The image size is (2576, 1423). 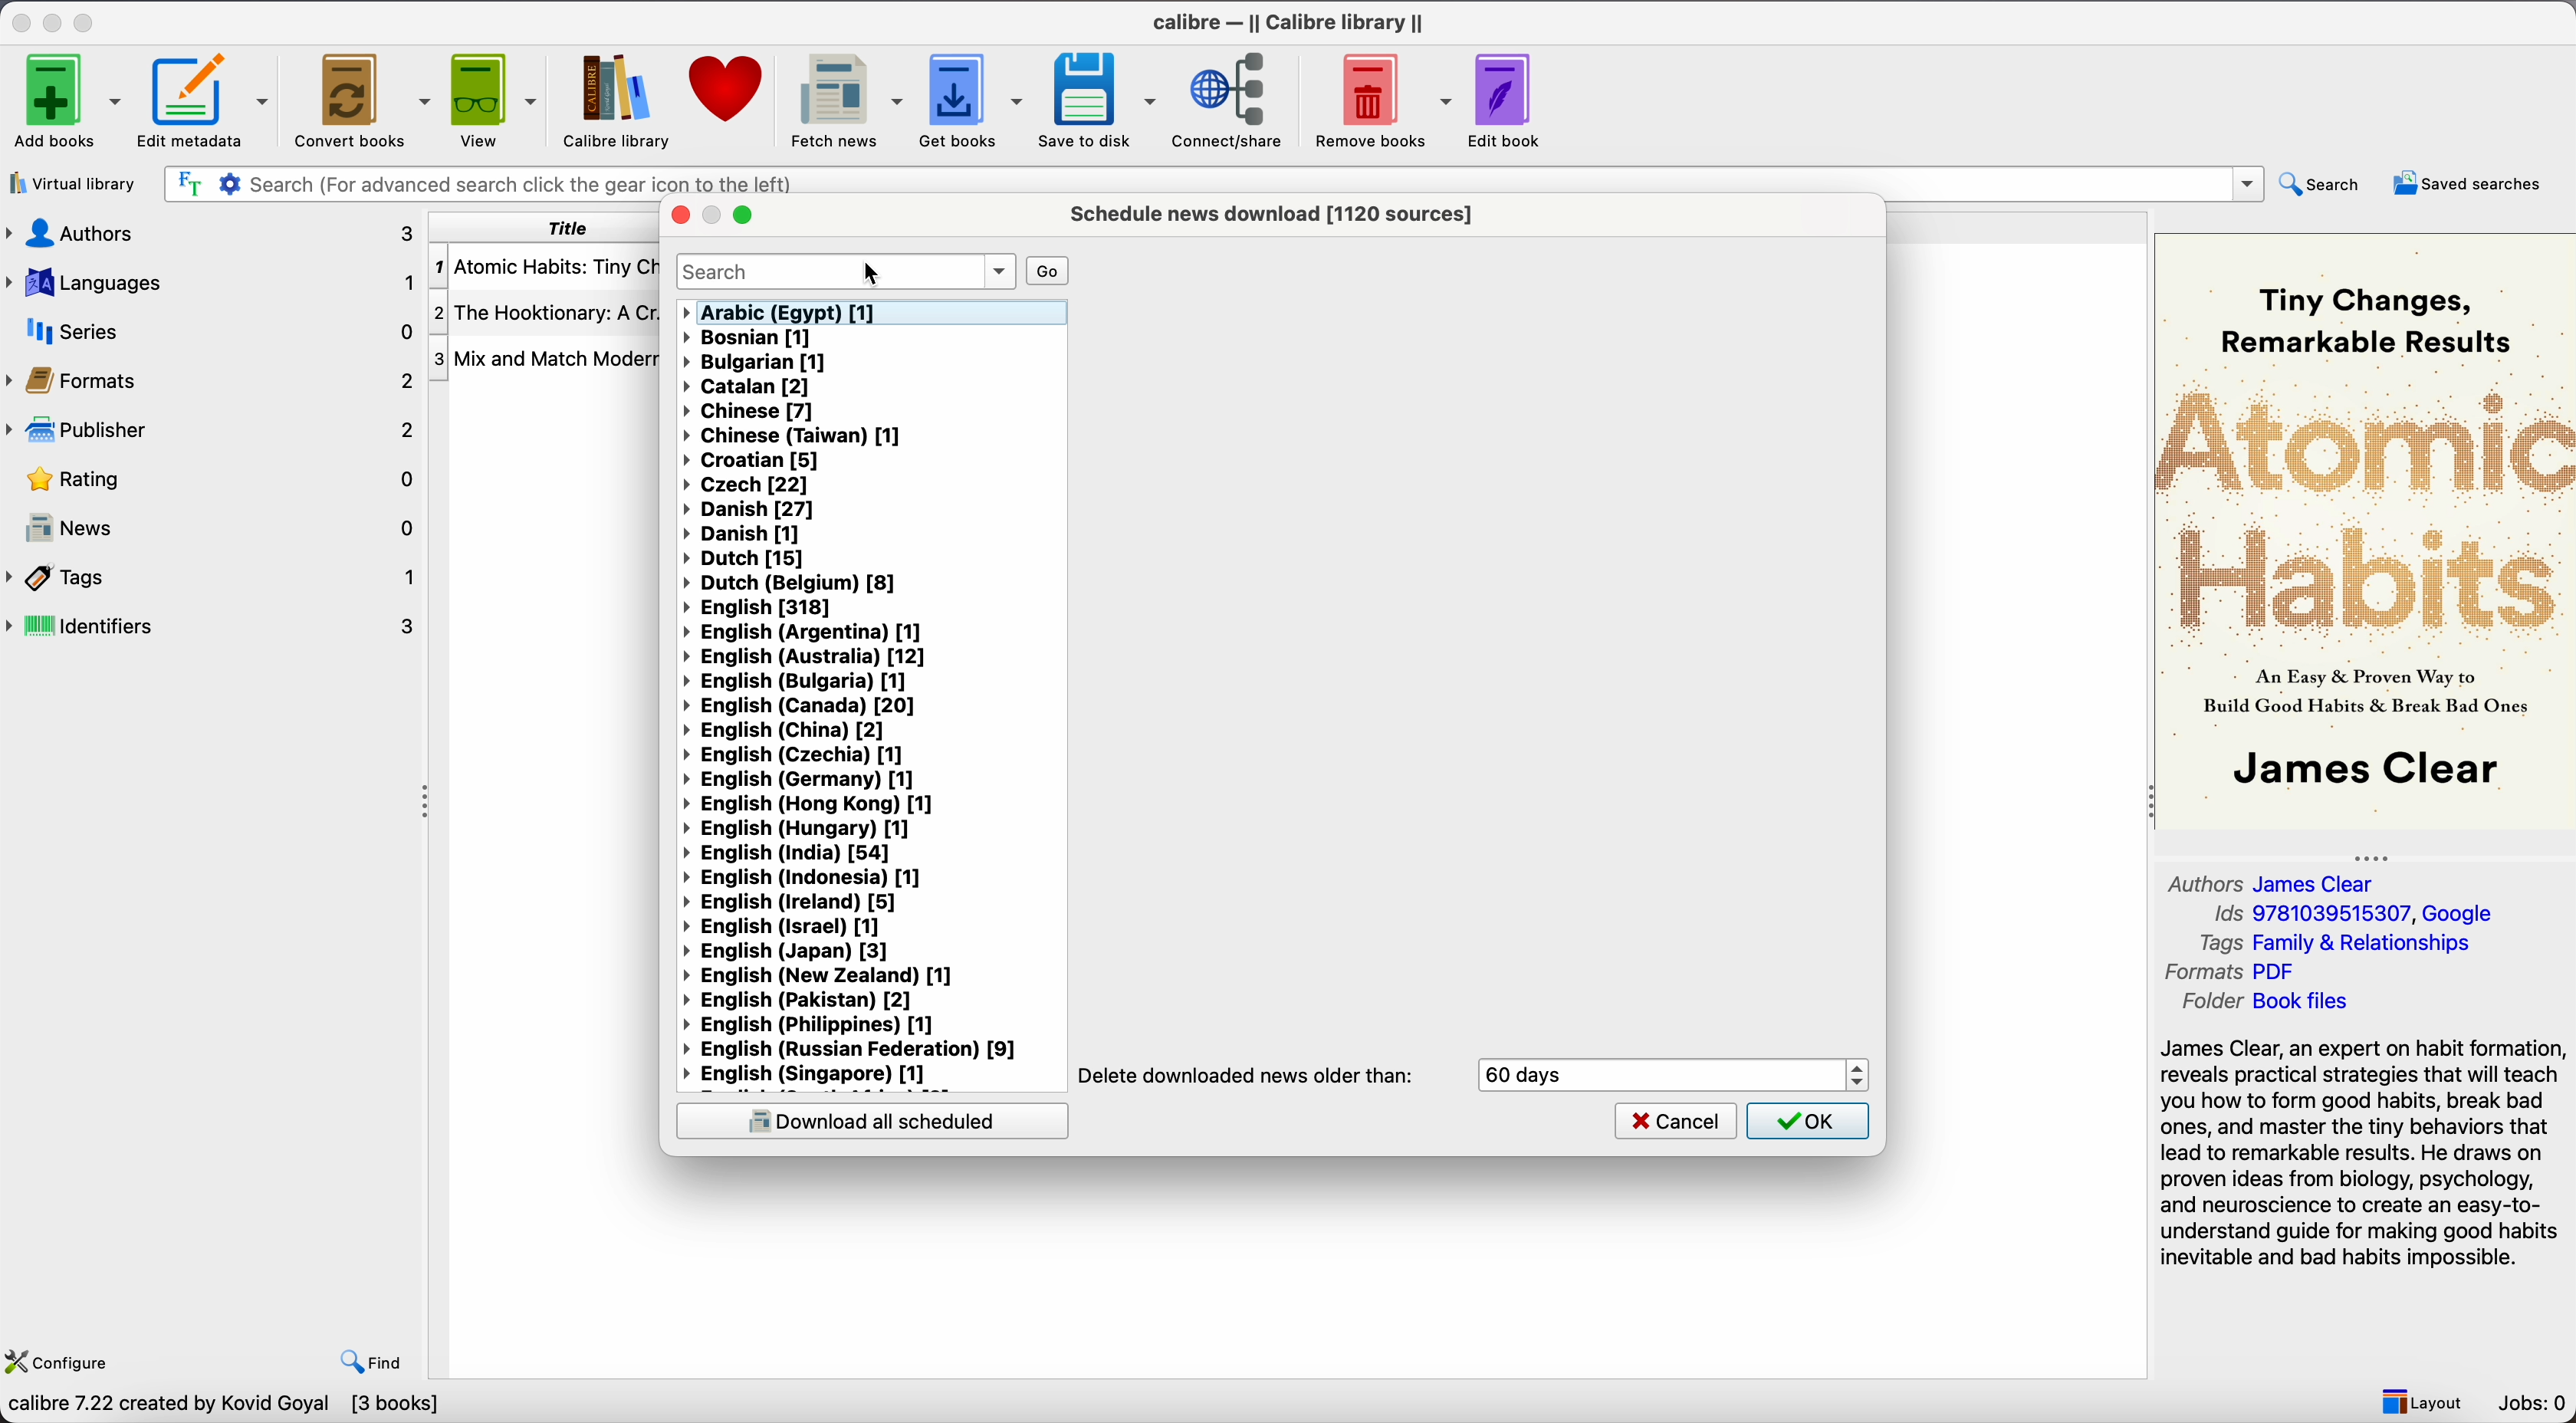 What do you see at coordinates (971, 101) in the screenshot?
I see `get books` at bounding box center [971, 101].